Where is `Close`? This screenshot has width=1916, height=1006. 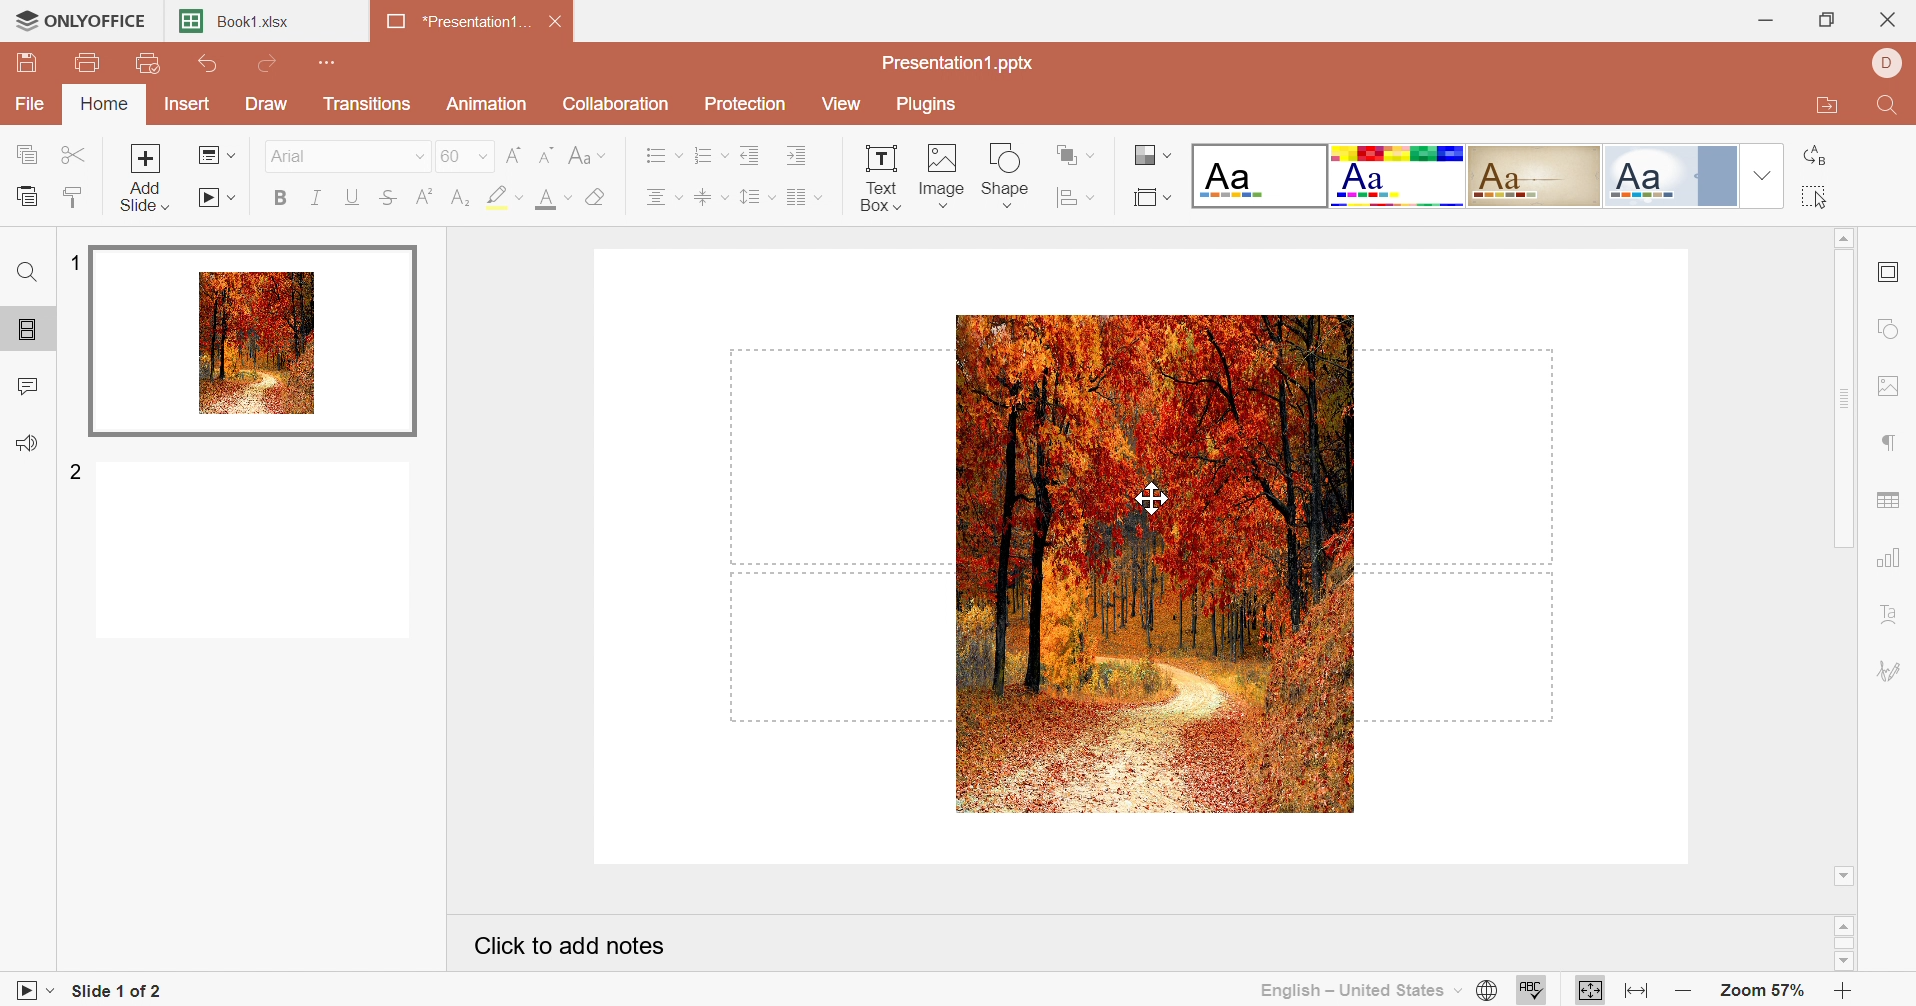 Close is located at coordinates (559, 24).